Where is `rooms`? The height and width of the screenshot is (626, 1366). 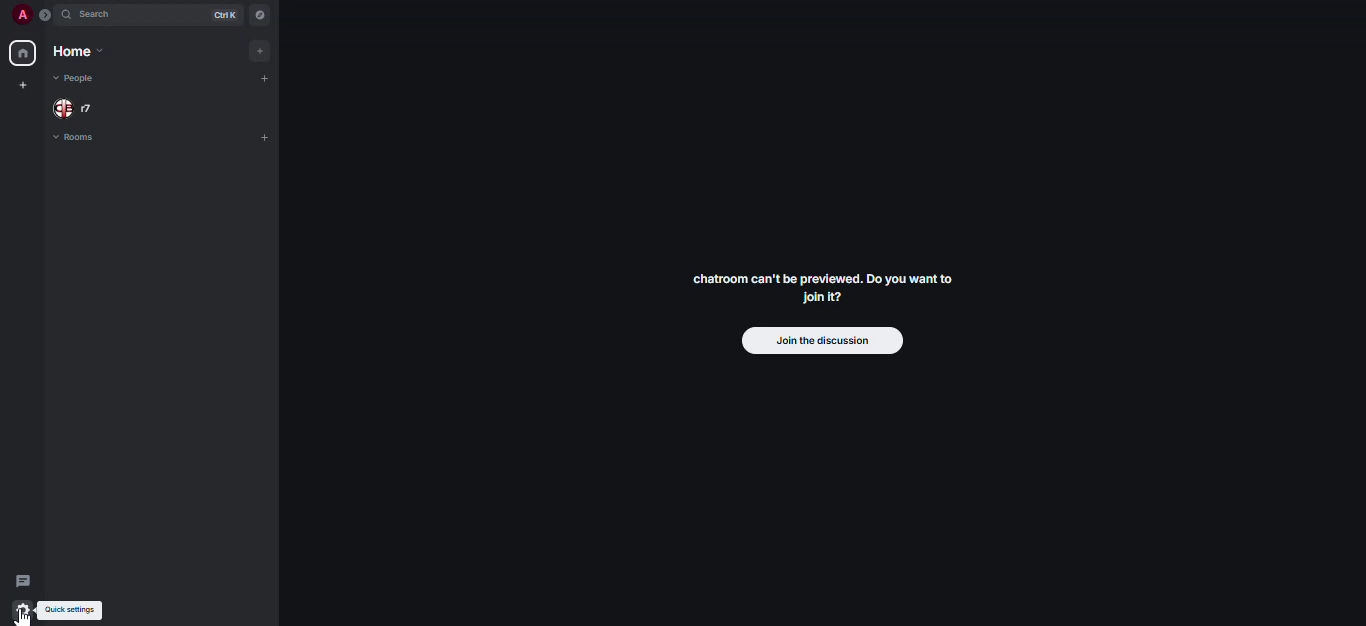
rooms is located at coordinates (96, 141).